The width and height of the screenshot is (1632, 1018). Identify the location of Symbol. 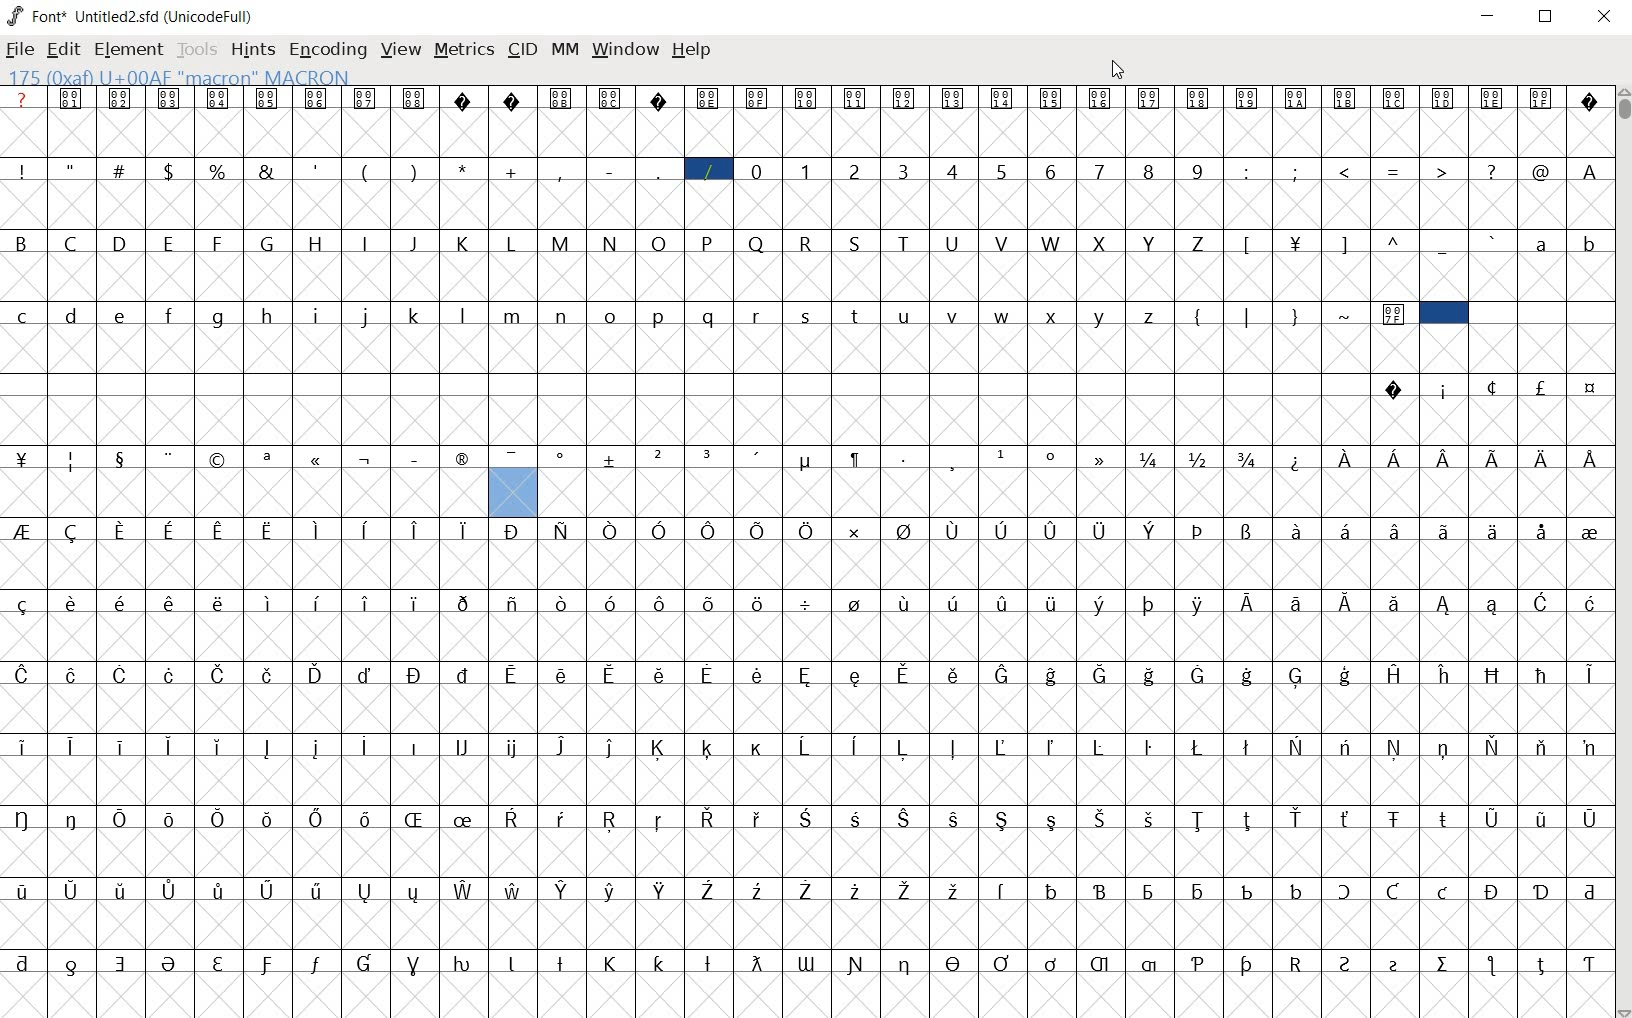
(1442, 529).